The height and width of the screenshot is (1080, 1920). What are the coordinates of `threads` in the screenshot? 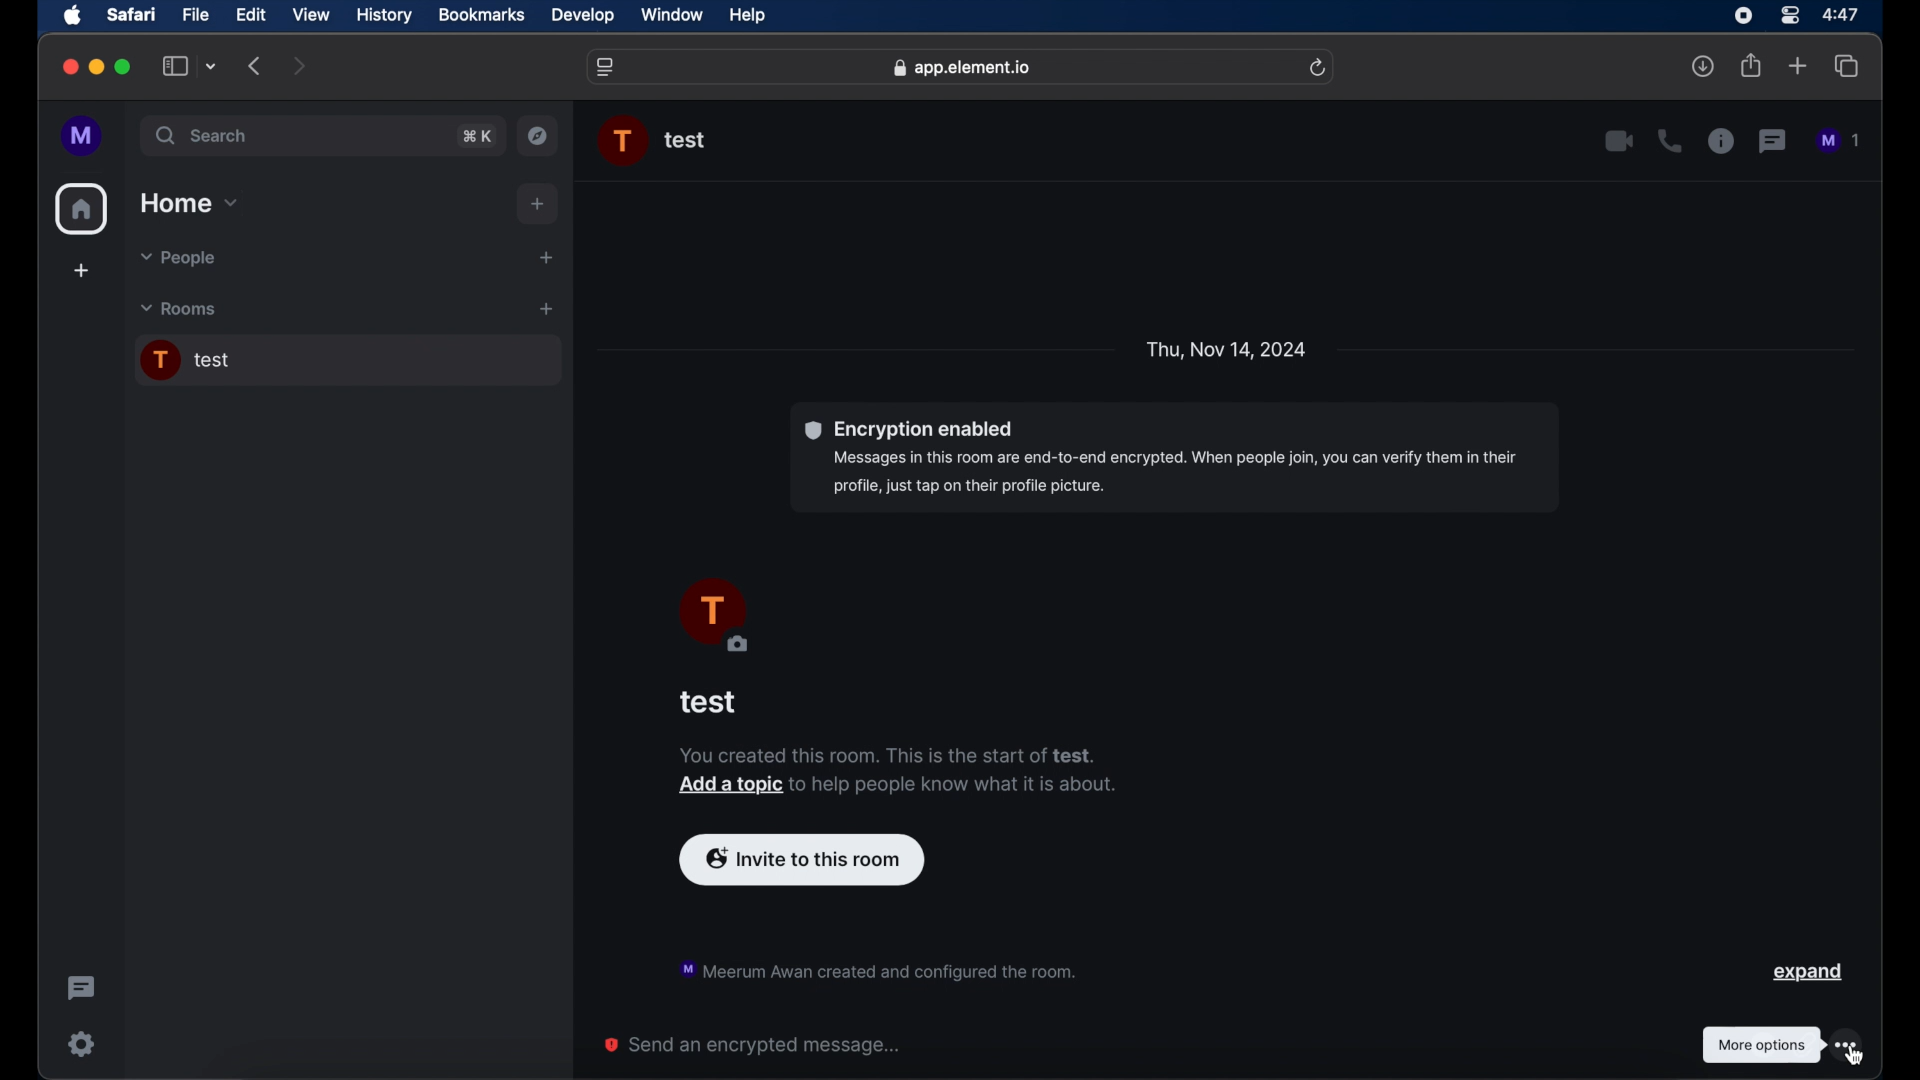 It's located at (1774, 141).